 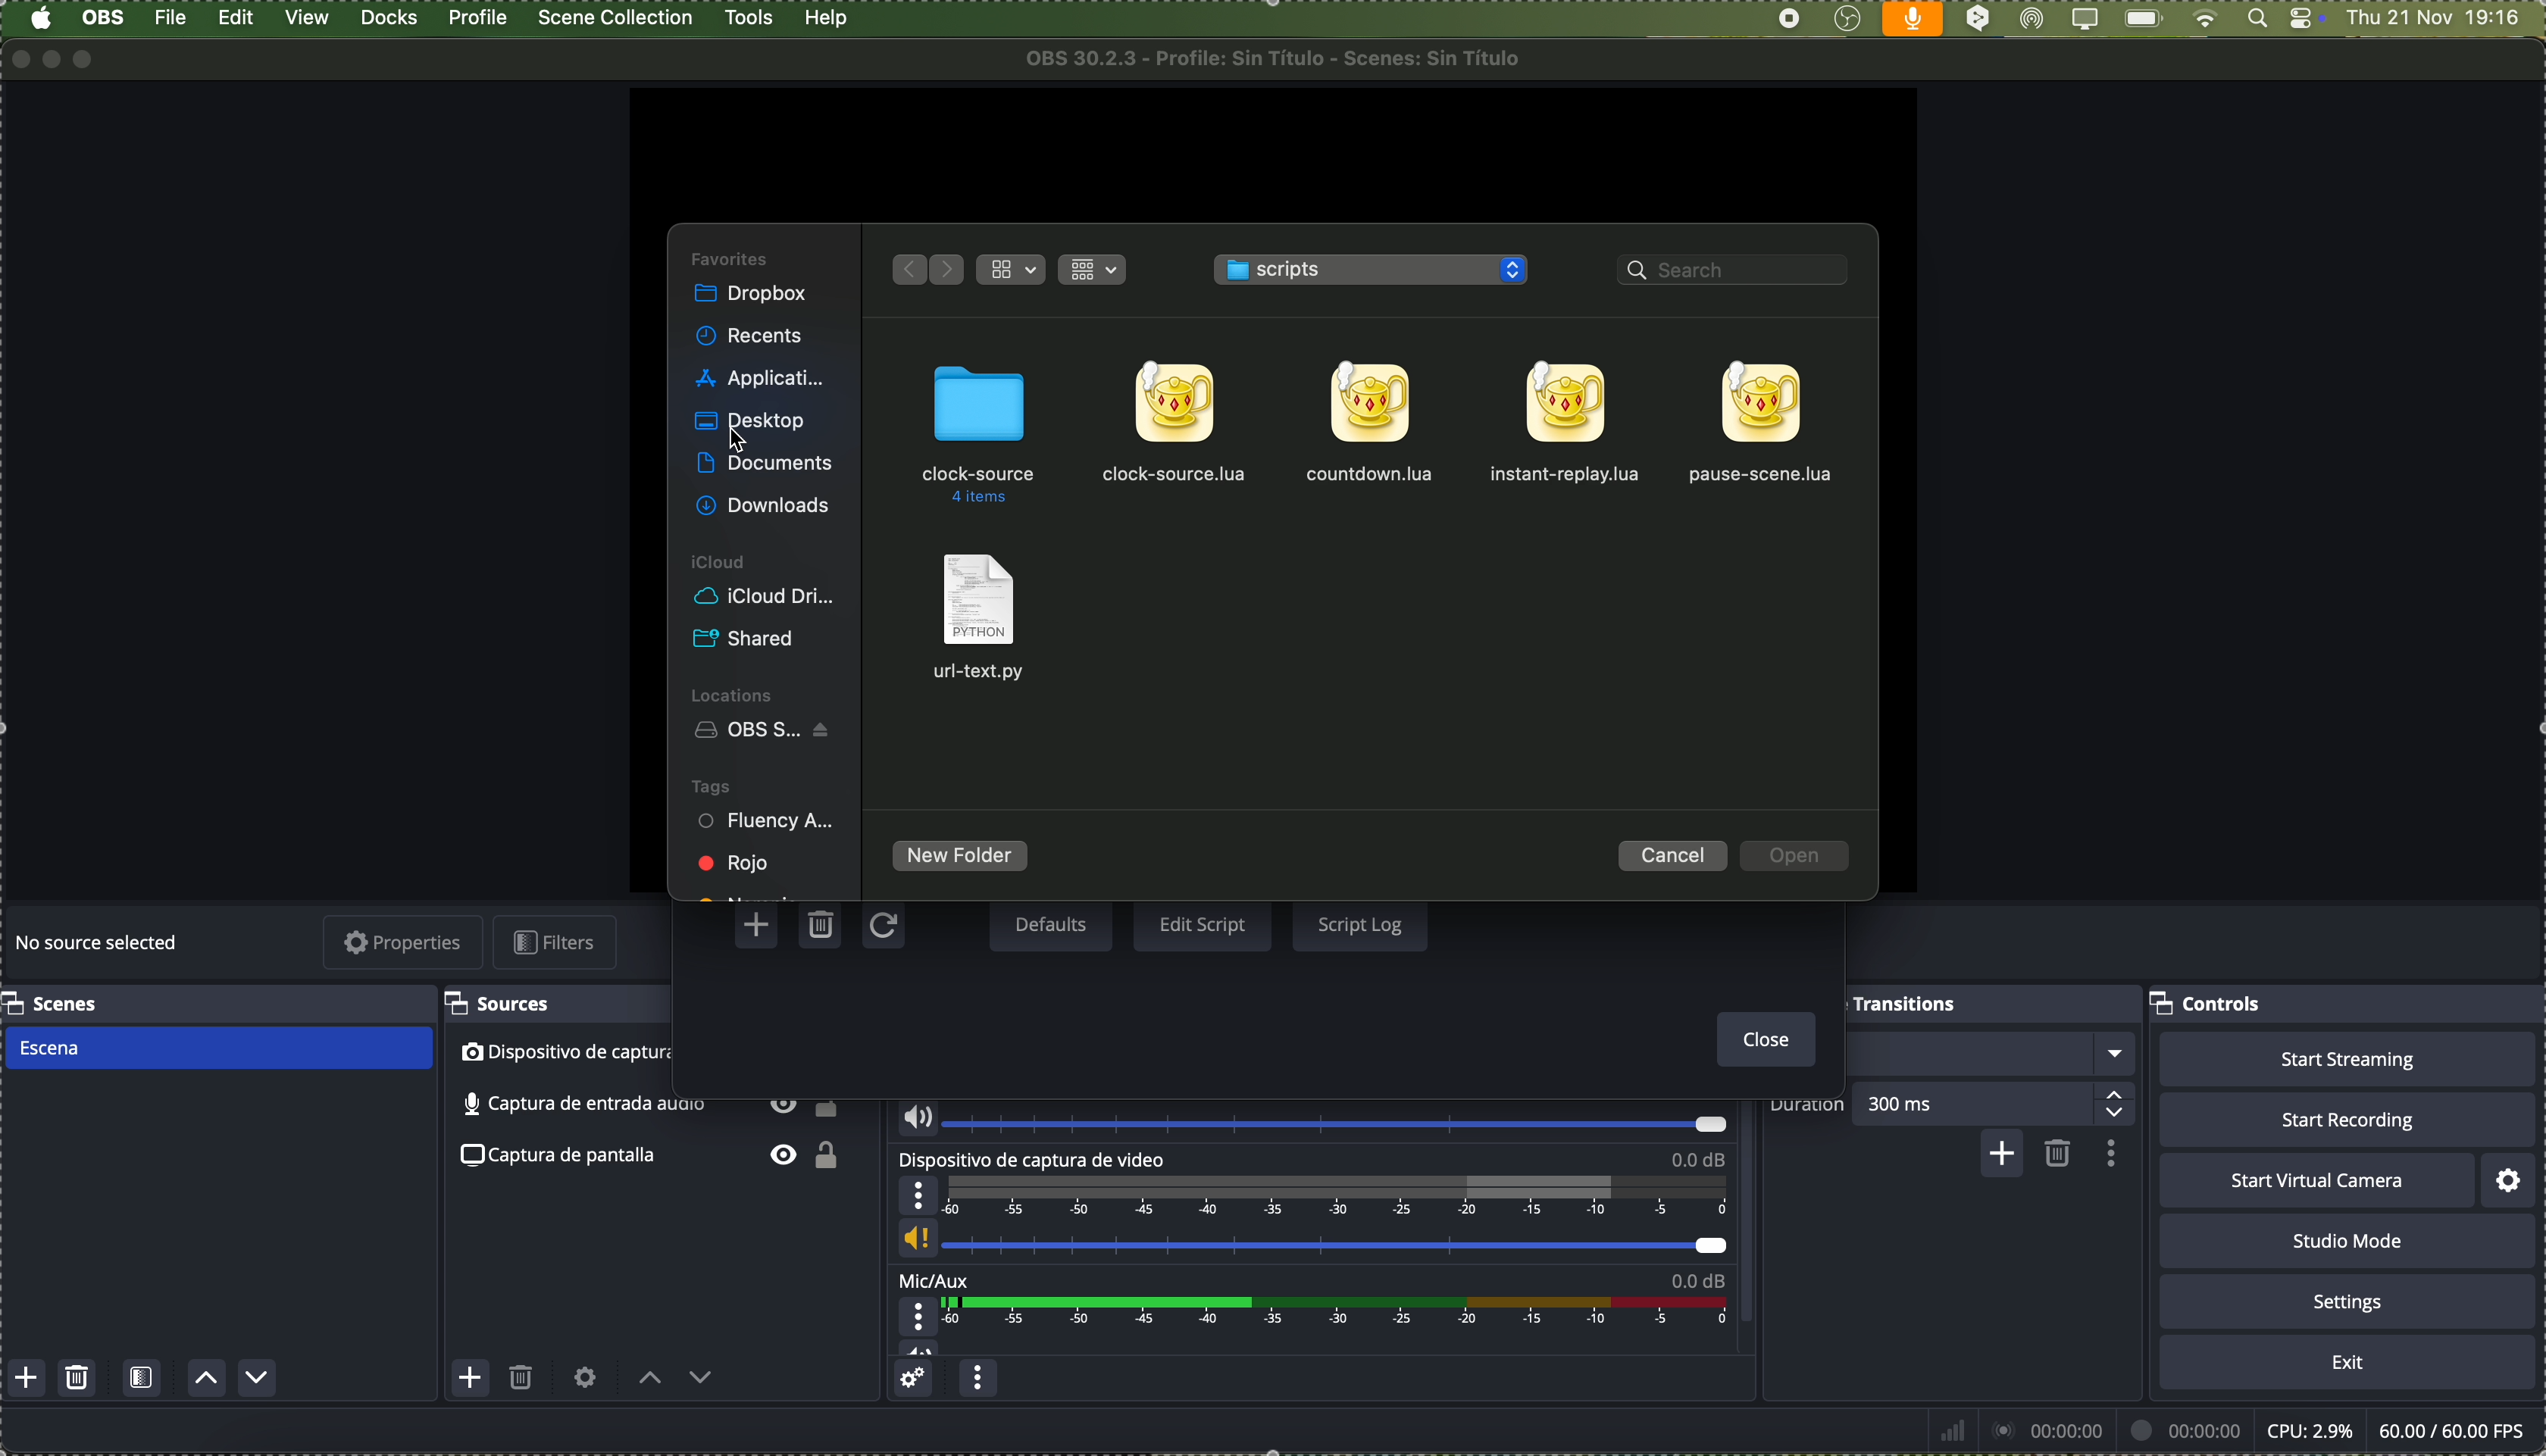 I want to click on properties, so click(x=405, y=944).